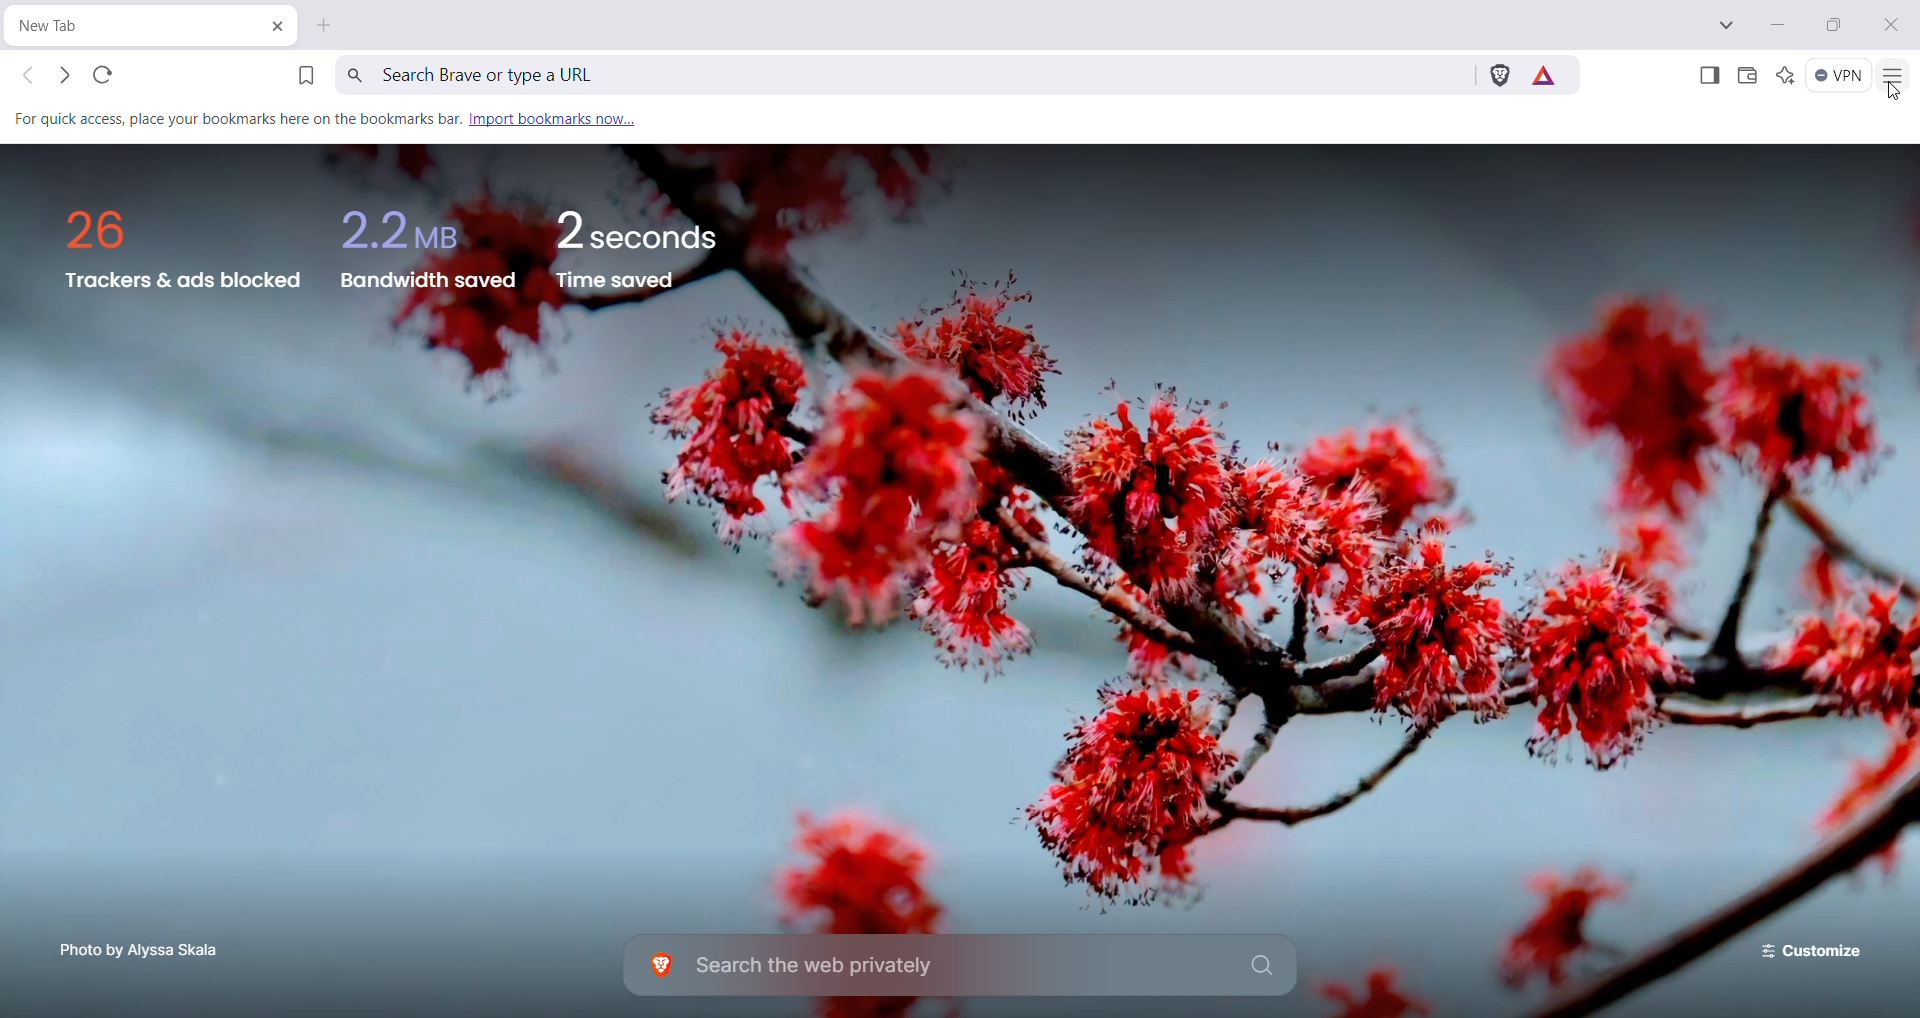 Image resolution: width=1920 pixels, height=1018 pixels. What do you see at coordinates (271, 26) in the screenshot?
I see `Close Tab` at bounding box center [271, 26].